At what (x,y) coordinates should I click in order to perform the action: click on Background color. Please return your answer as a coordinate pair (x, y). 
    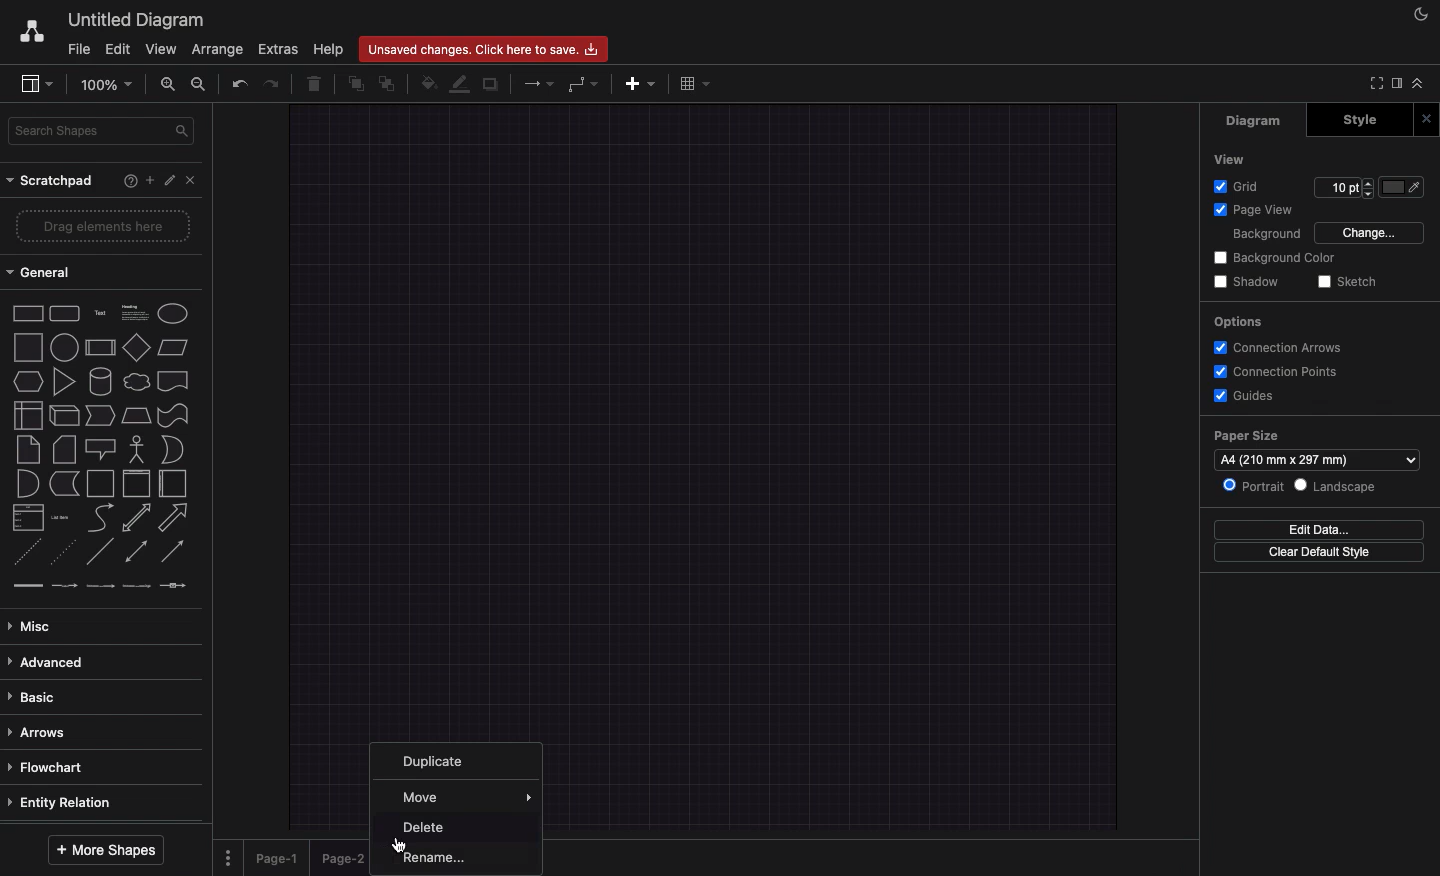
    Looking at the image, I should click on (1273, 258).